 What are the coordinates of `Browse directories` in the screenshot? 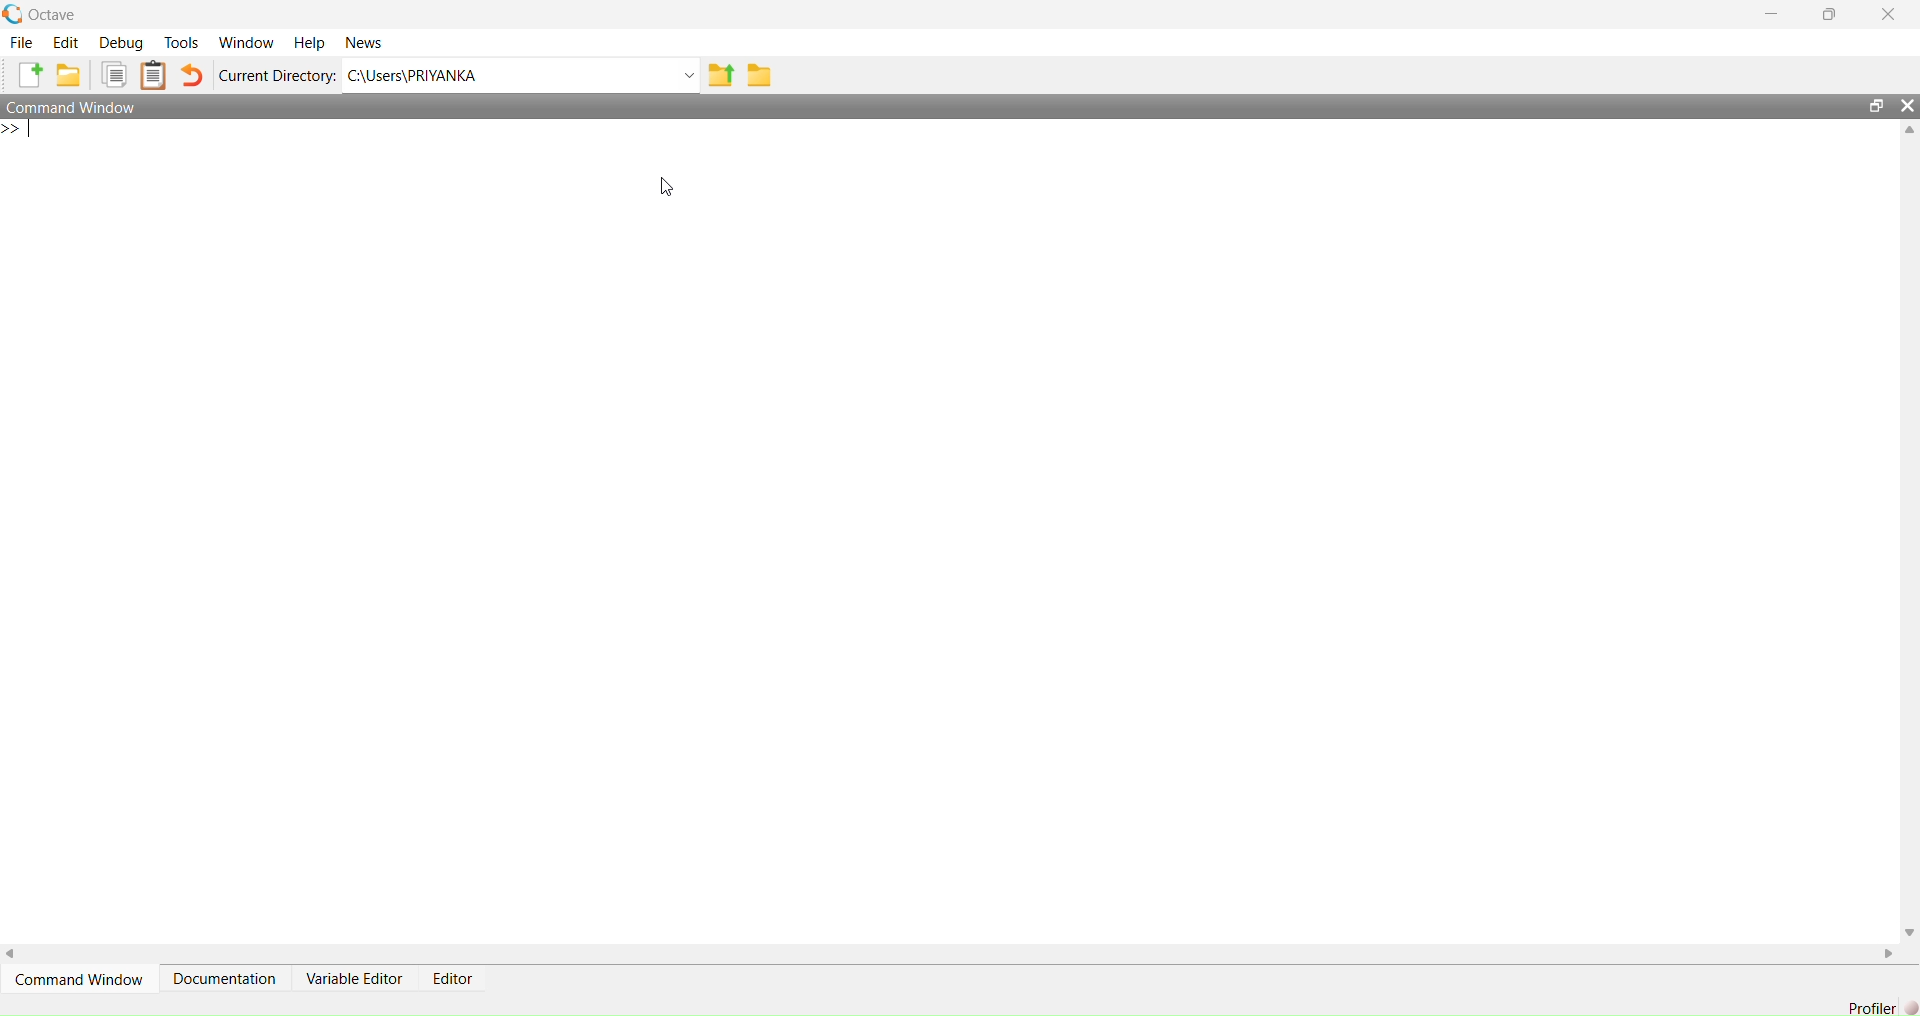 It's located at (760, 73).